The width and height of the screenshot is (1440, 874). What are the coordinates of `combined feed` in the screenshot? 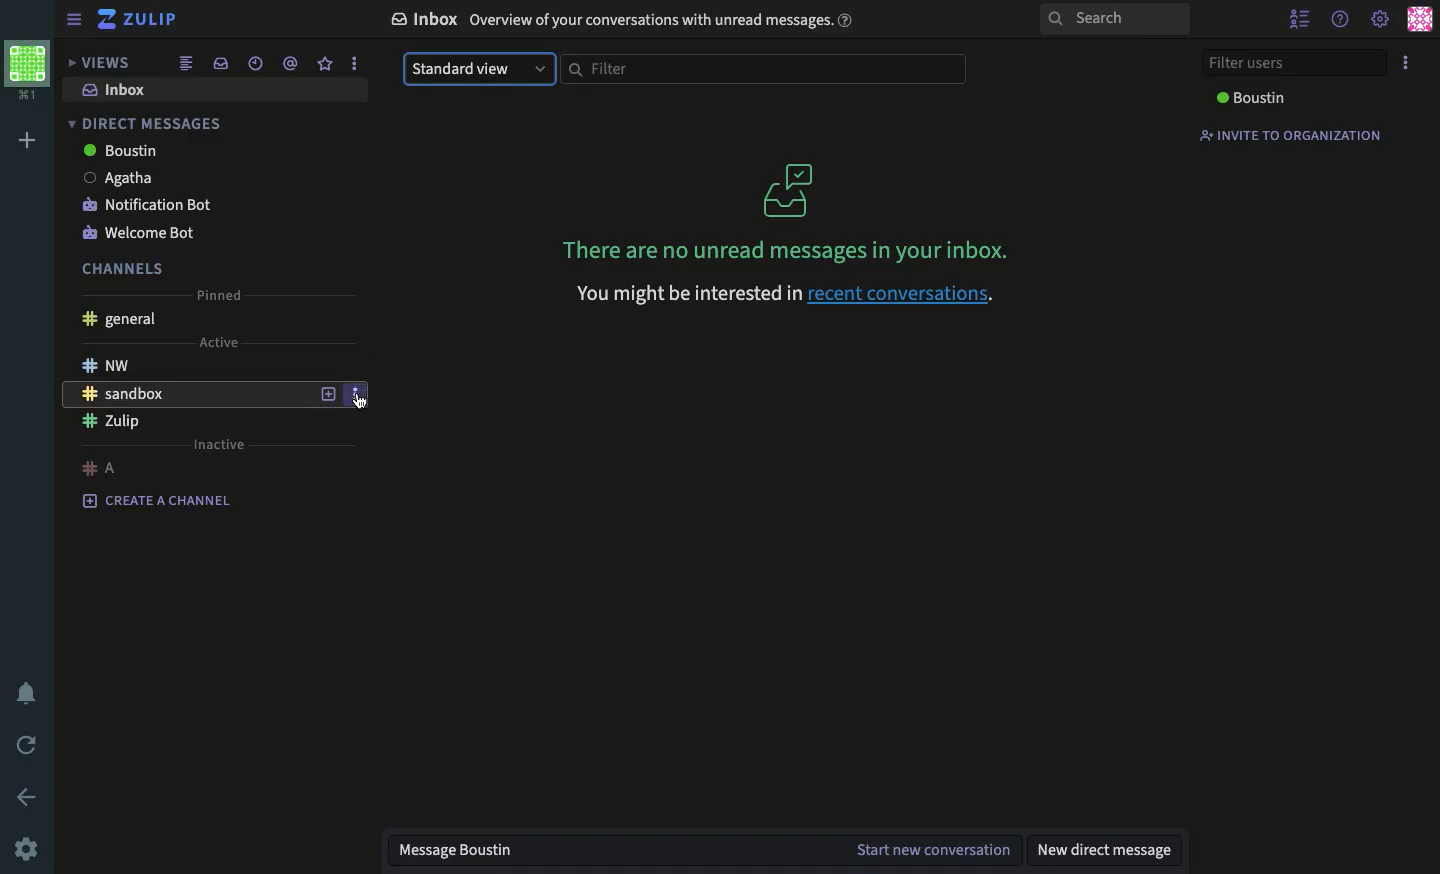 It's located at (188, 64).